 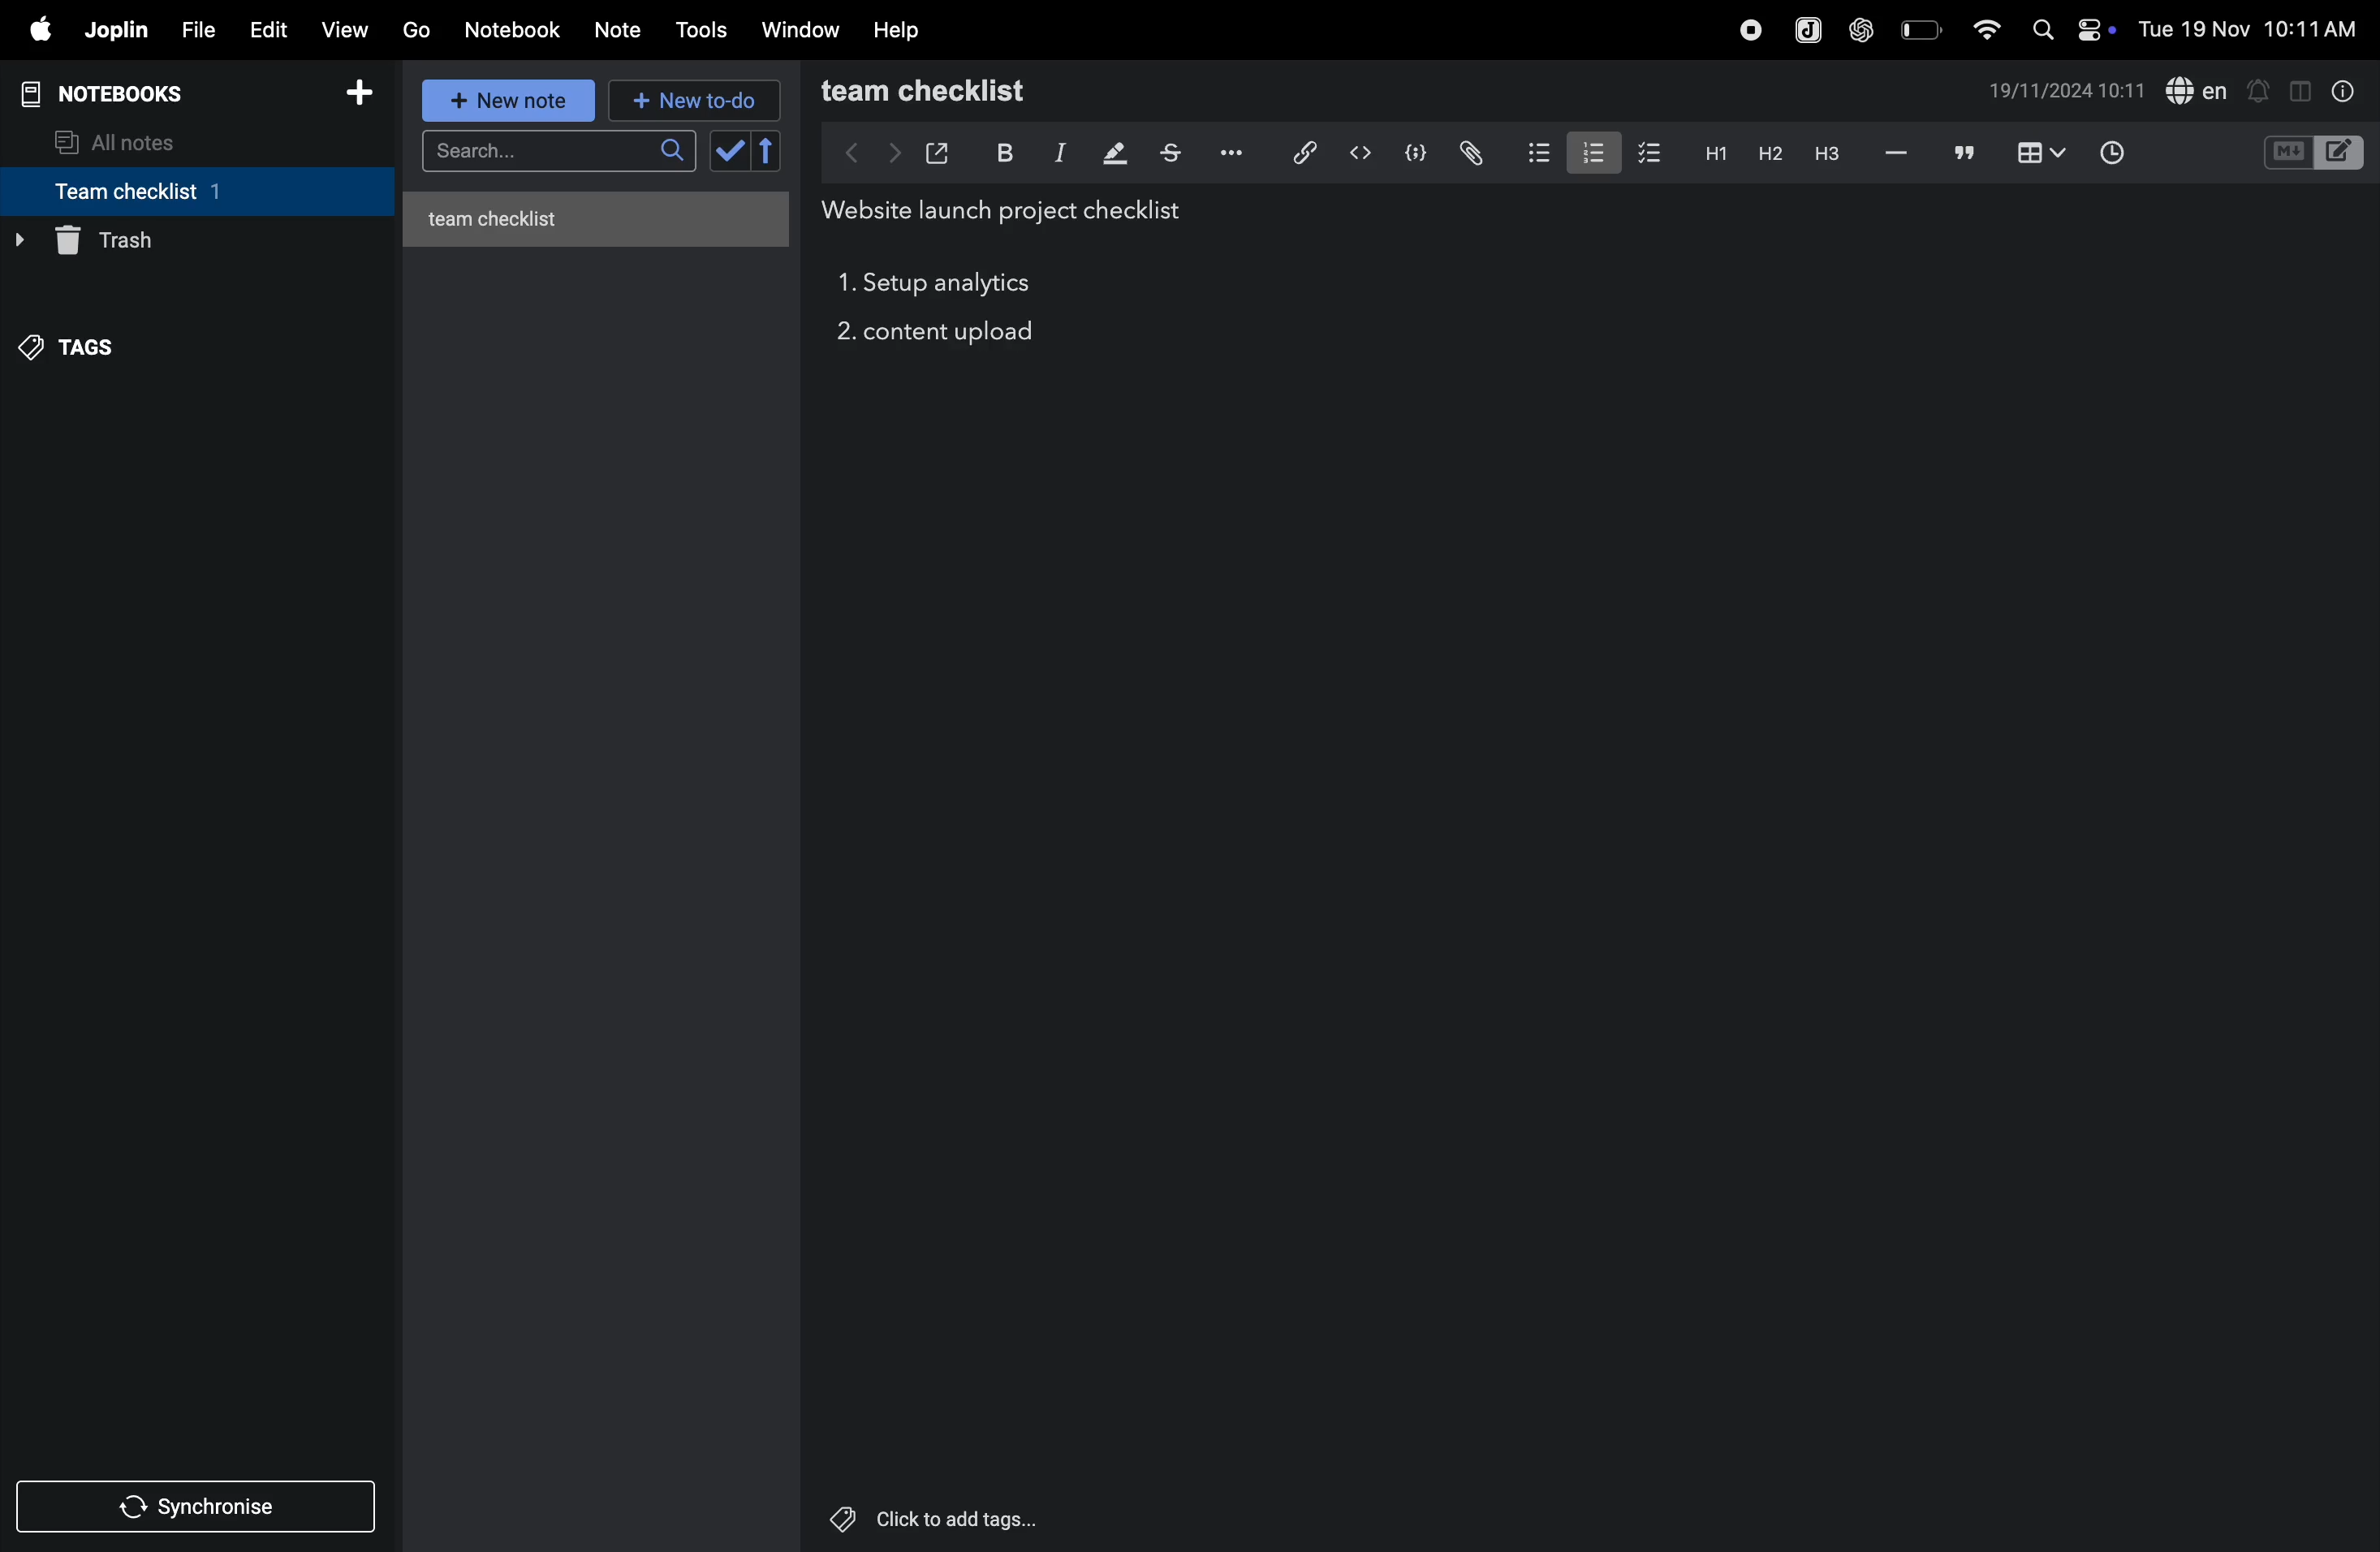 What do you see at coordinates (1228, 153) in the screenshot?
I see `options` at bounding box center [1228, 153].